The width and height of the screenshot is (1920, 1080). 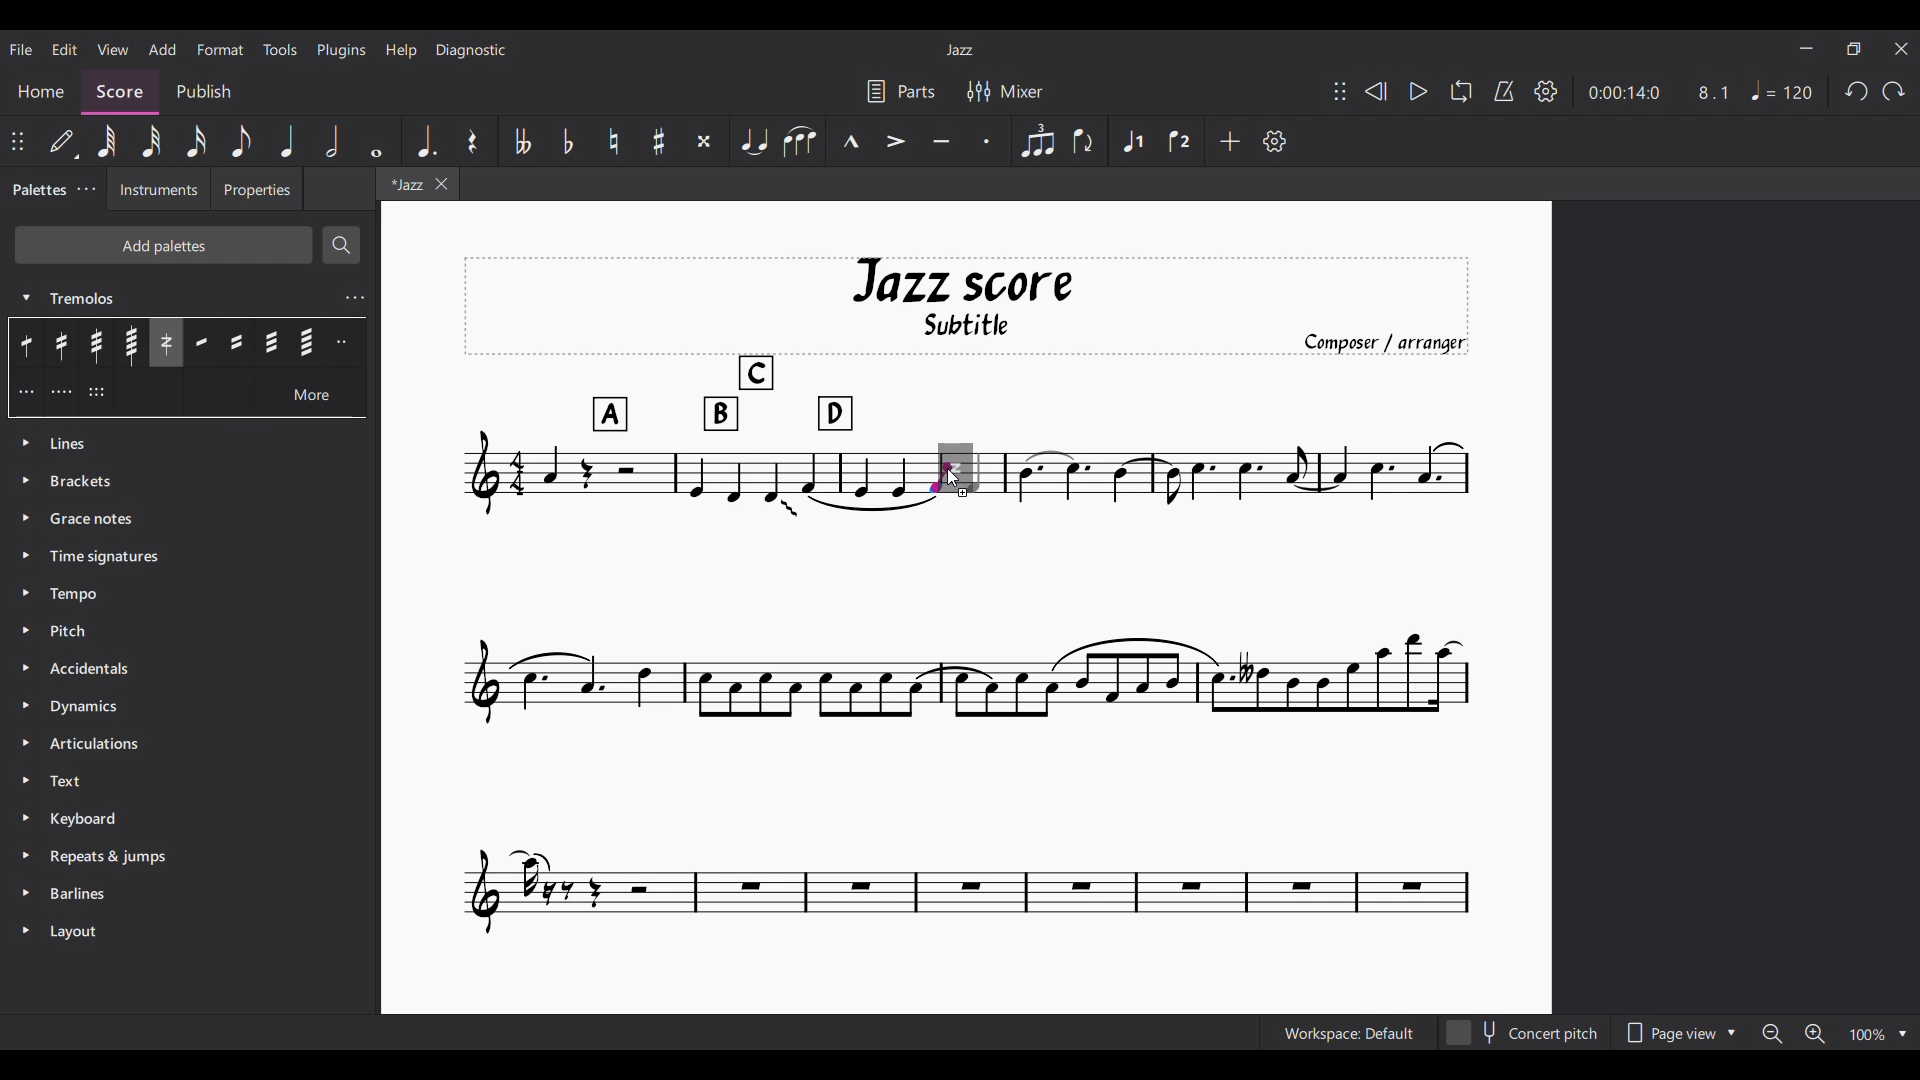 What do you see at coordinates (191, 707) in the screenshot?
I see `Dynamics` at bounding box center [191, 707].